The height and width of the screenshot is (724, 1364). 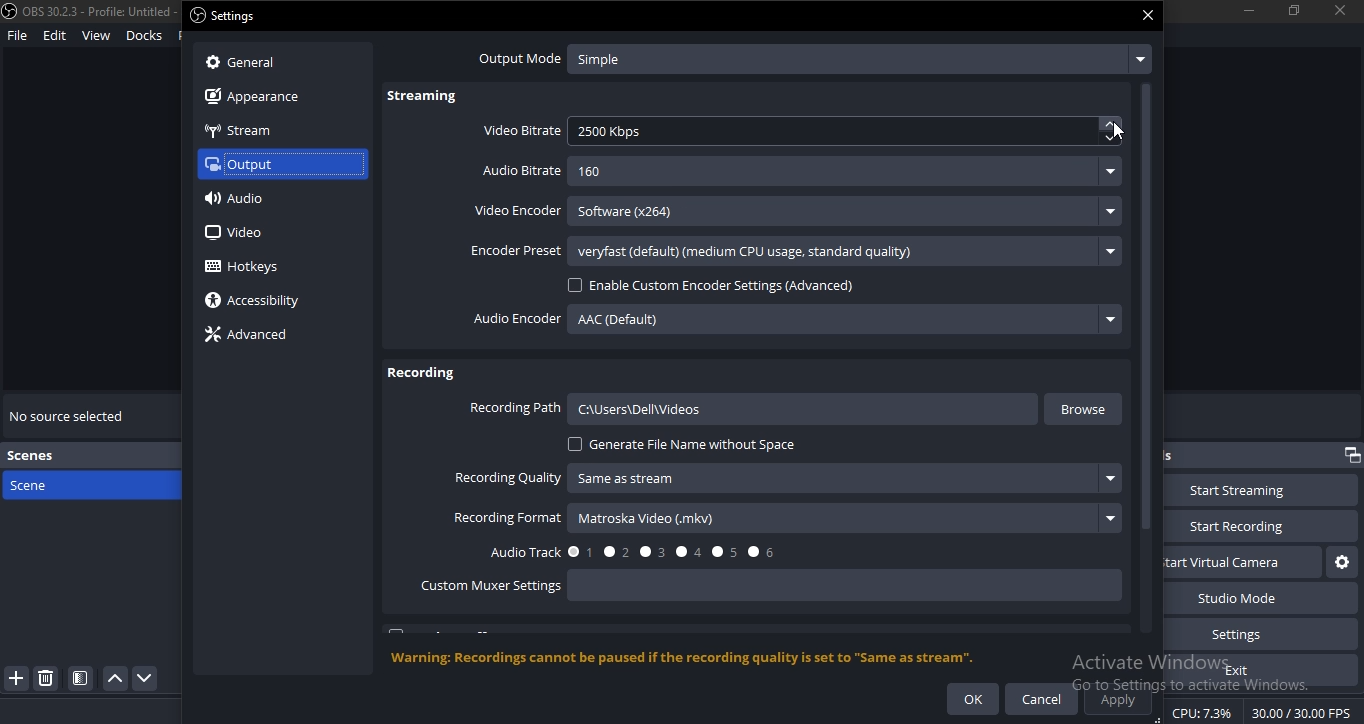 I want to click on no source selected, so click(x=71, y=413).